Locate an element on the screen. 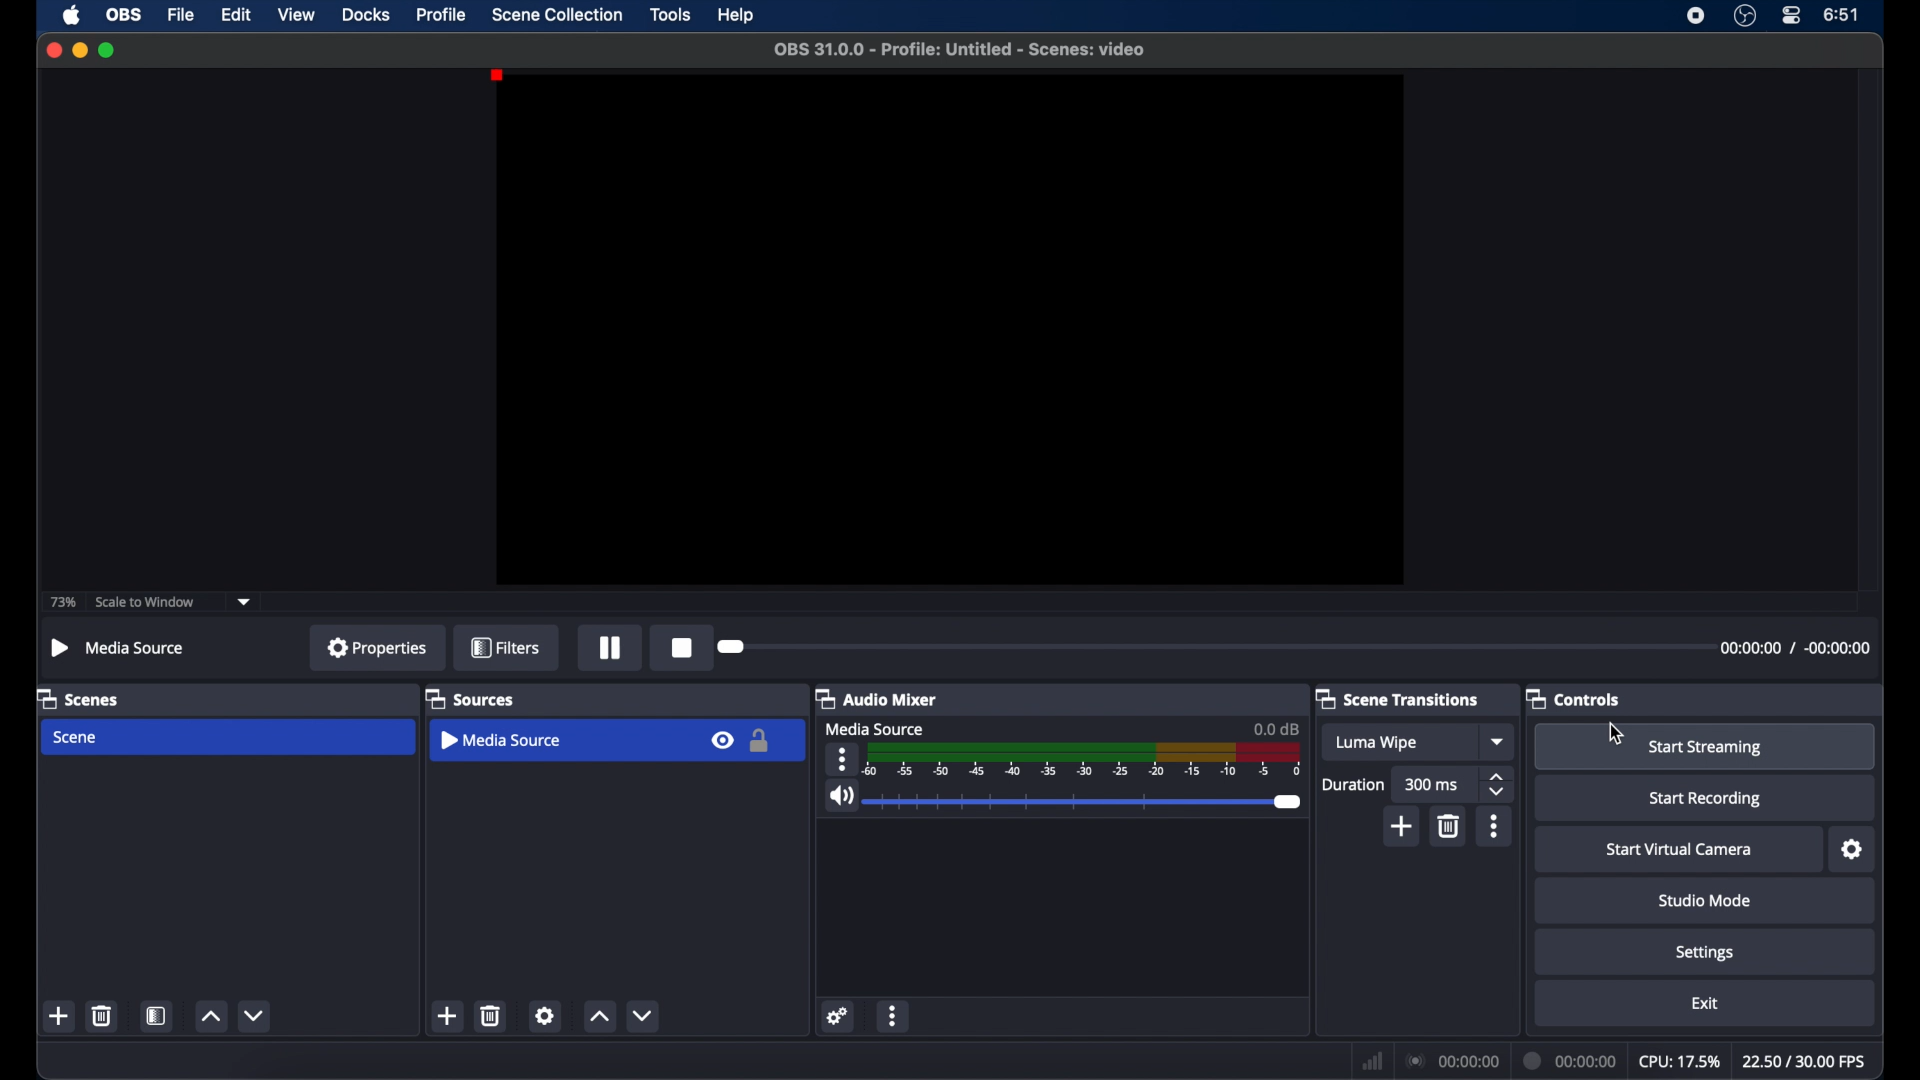 This screenshot has width=1920, height=1080. start streaming is located at coordinates (1706, 748).